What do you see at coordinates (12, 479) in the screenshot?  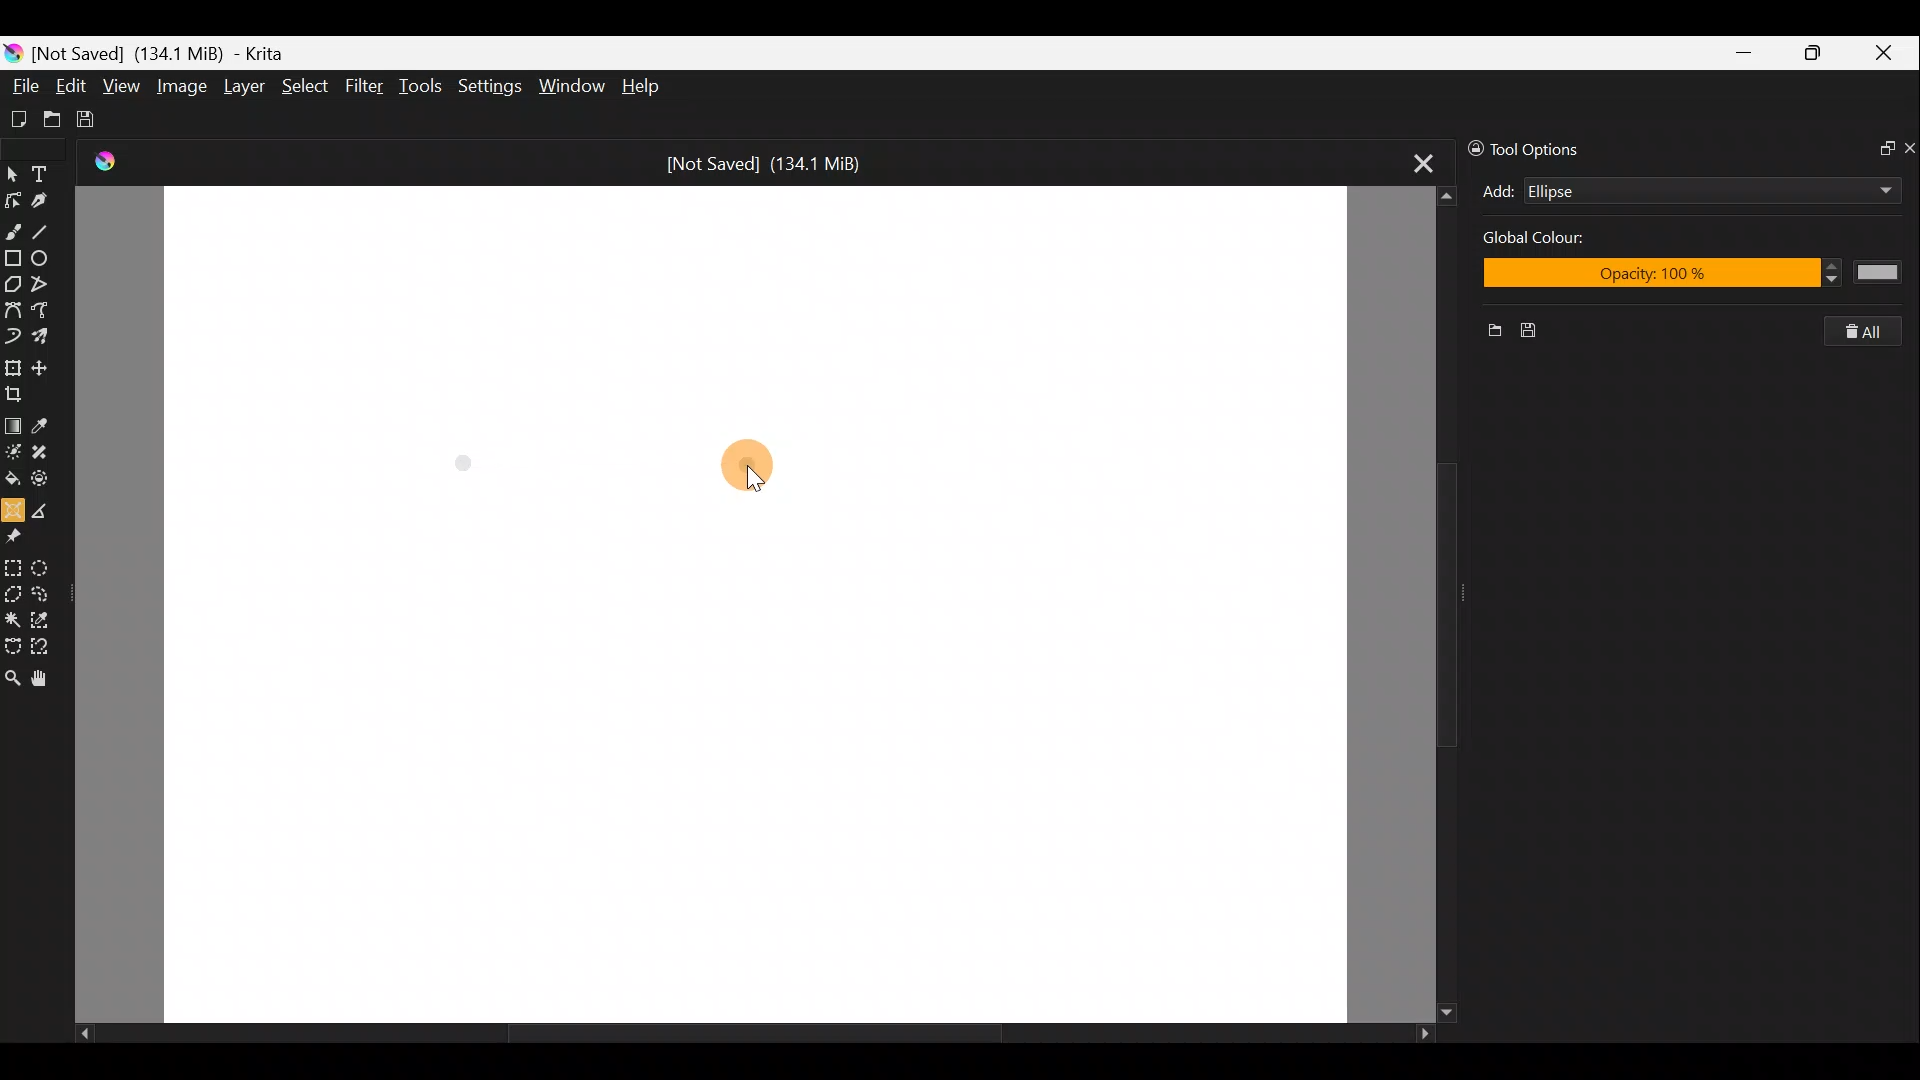 I see `Fill a contiguous area of color with color` at bounding box center [12, 479].